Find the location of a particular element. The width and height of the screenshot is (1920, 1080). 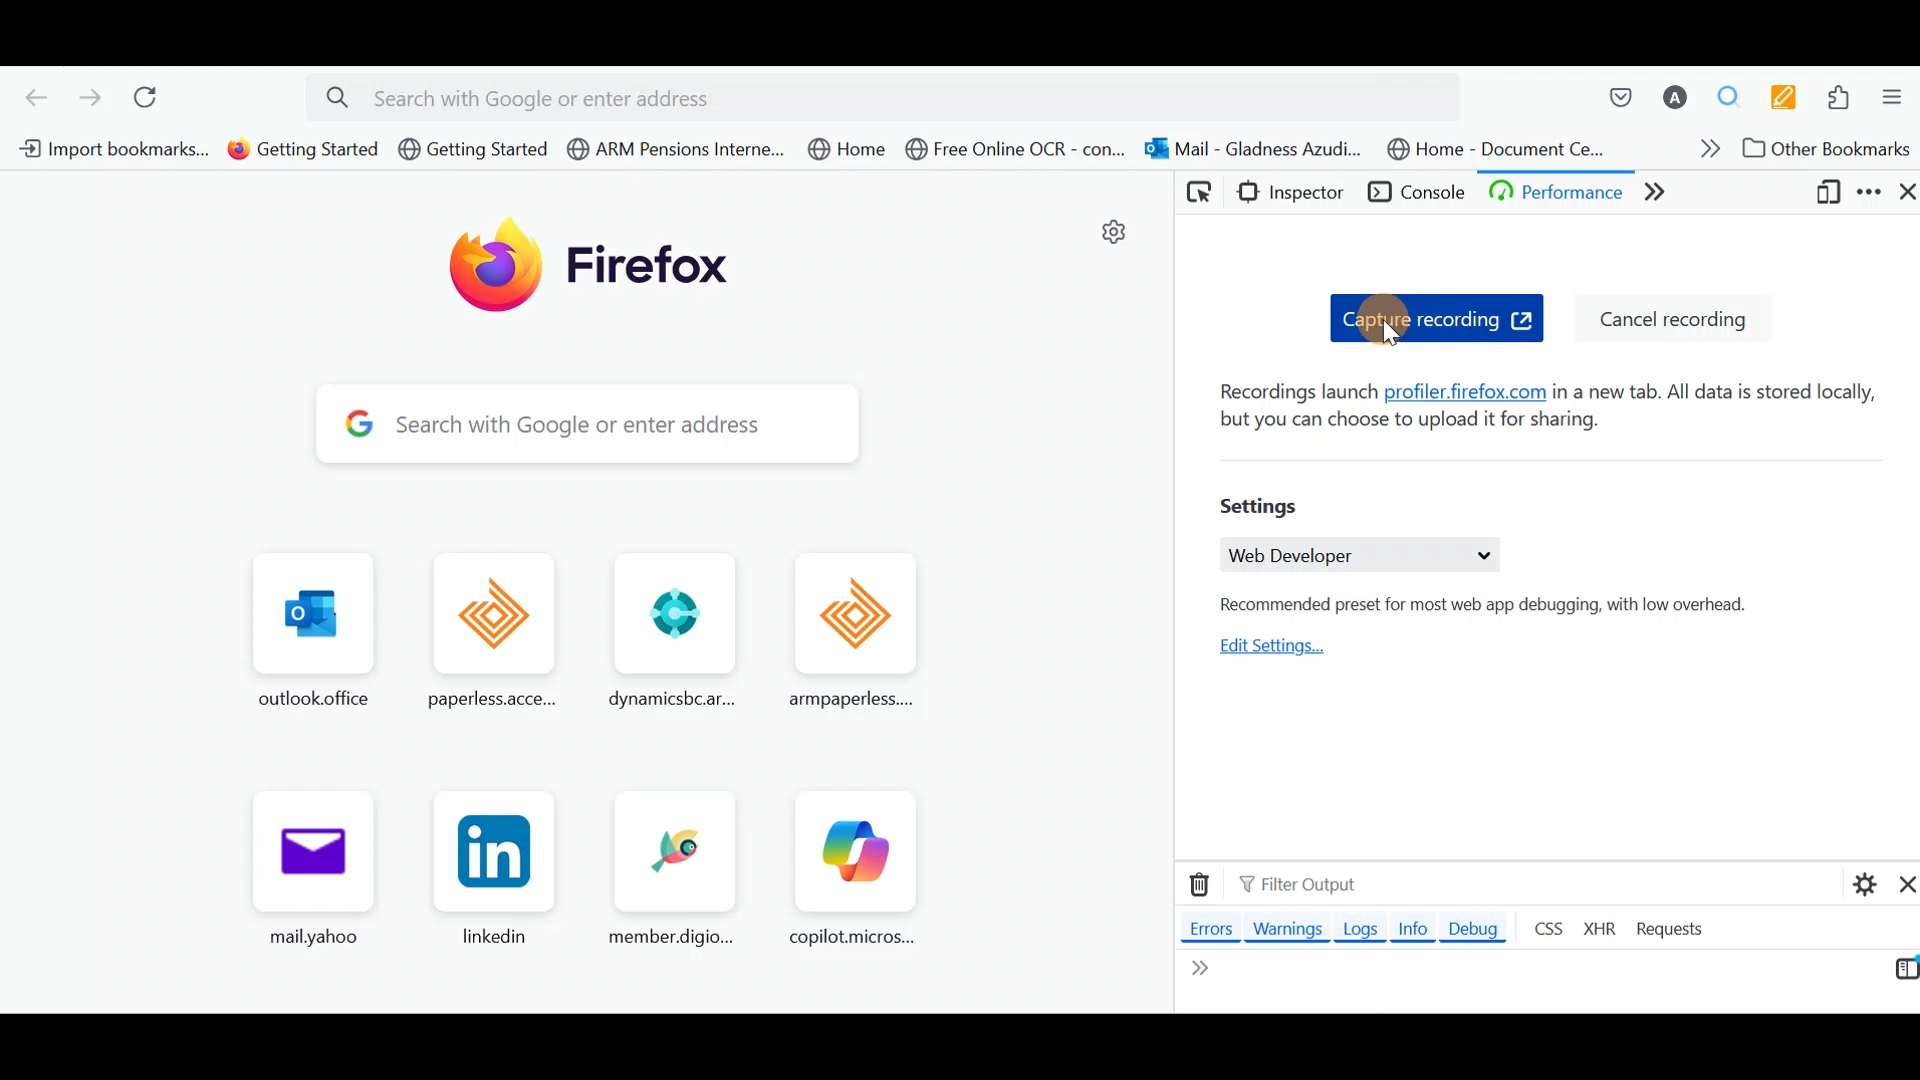

Switch to multi line editor mode is located at coordinates (1899, 974).